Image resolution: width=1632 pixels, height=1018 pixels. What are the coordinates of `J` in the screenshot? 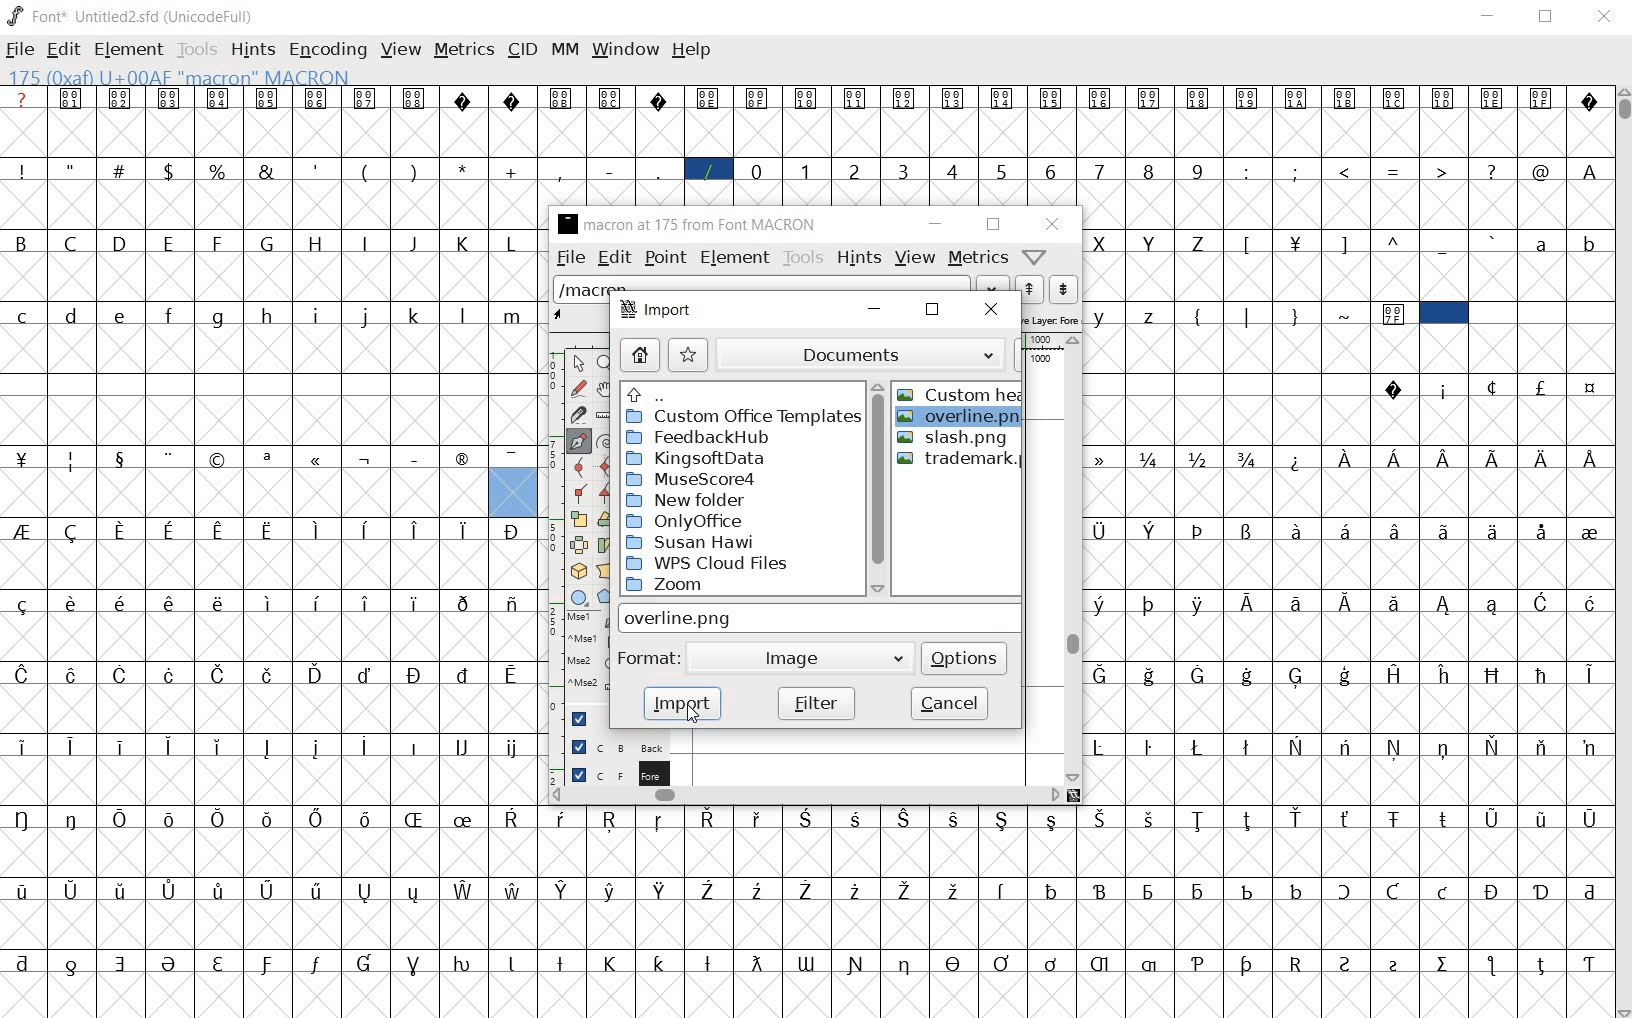 It's located at (415, 243).